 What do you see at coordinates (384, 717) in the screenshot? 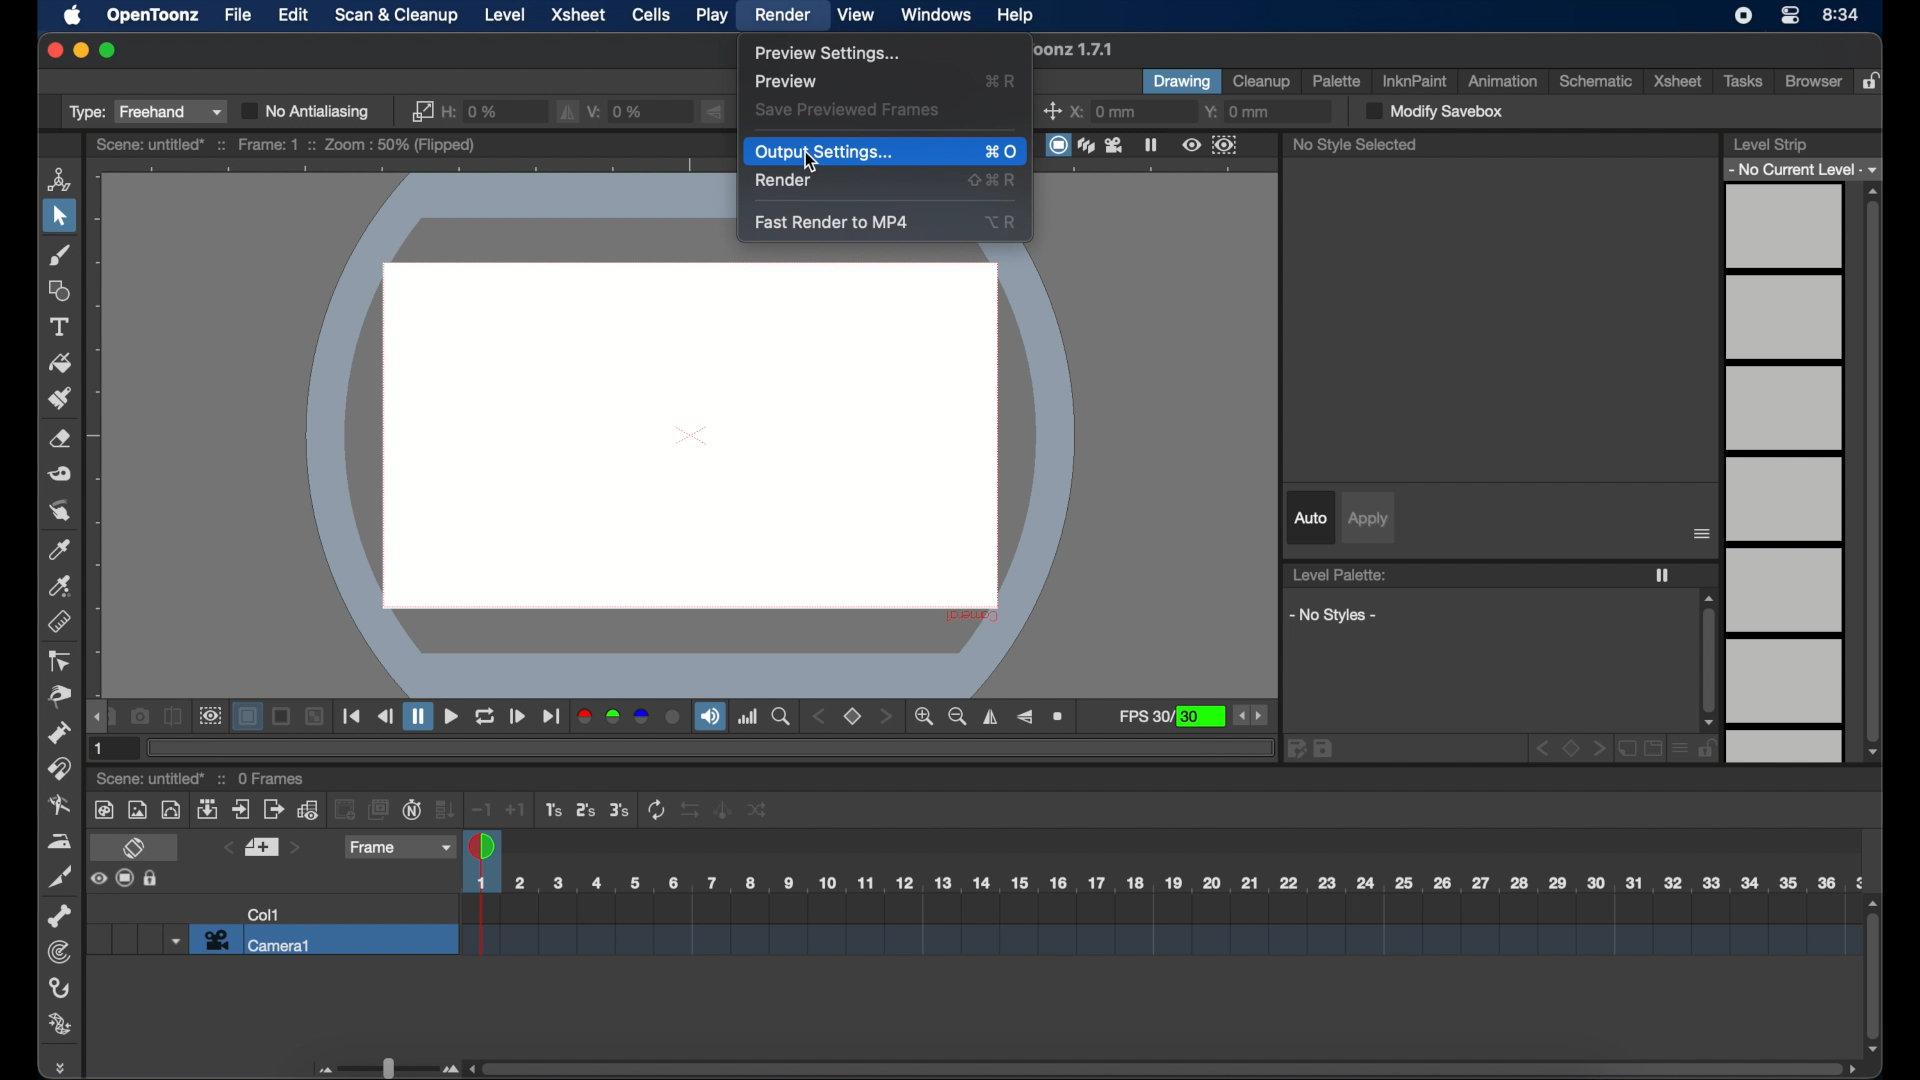
I see `` at bounding box center [384, 717].